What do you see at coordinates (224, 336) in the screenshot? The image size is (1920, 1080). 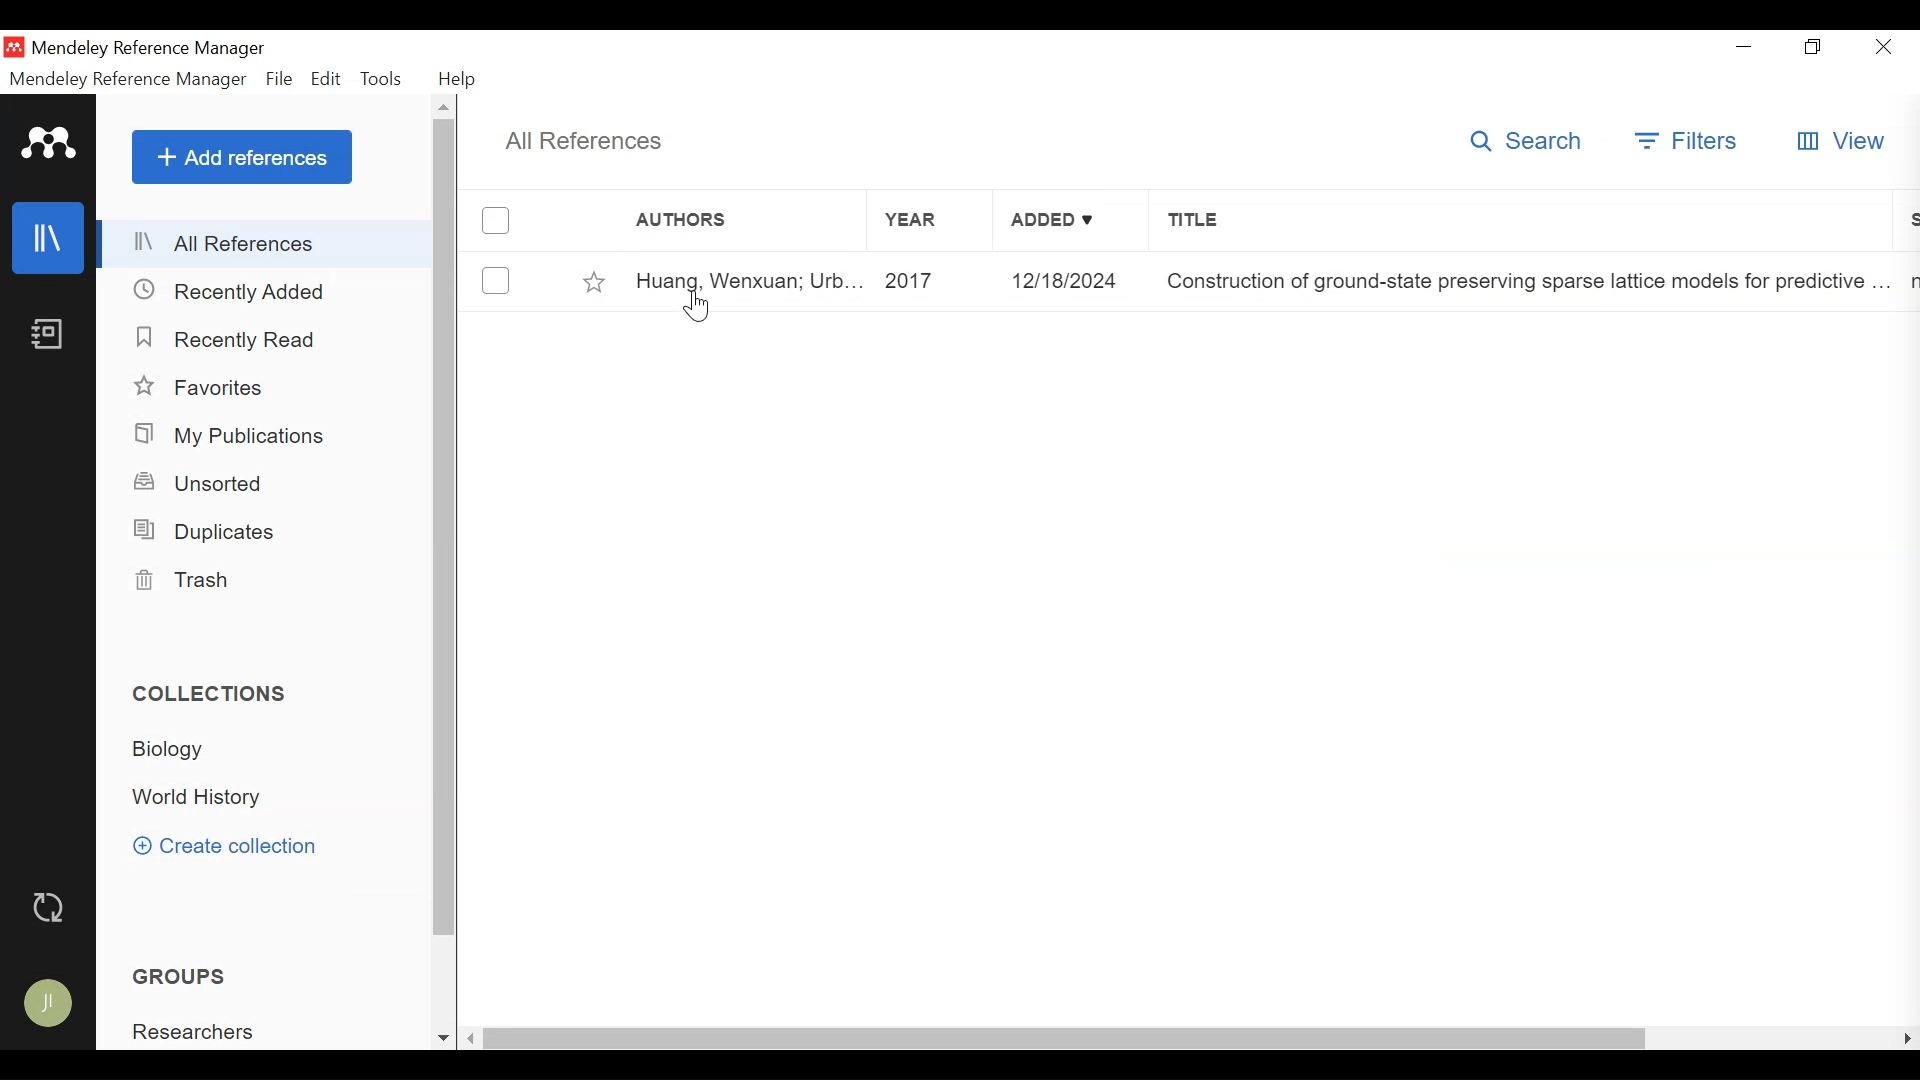 I see `Recently Read` at bounding box center [224, 336].